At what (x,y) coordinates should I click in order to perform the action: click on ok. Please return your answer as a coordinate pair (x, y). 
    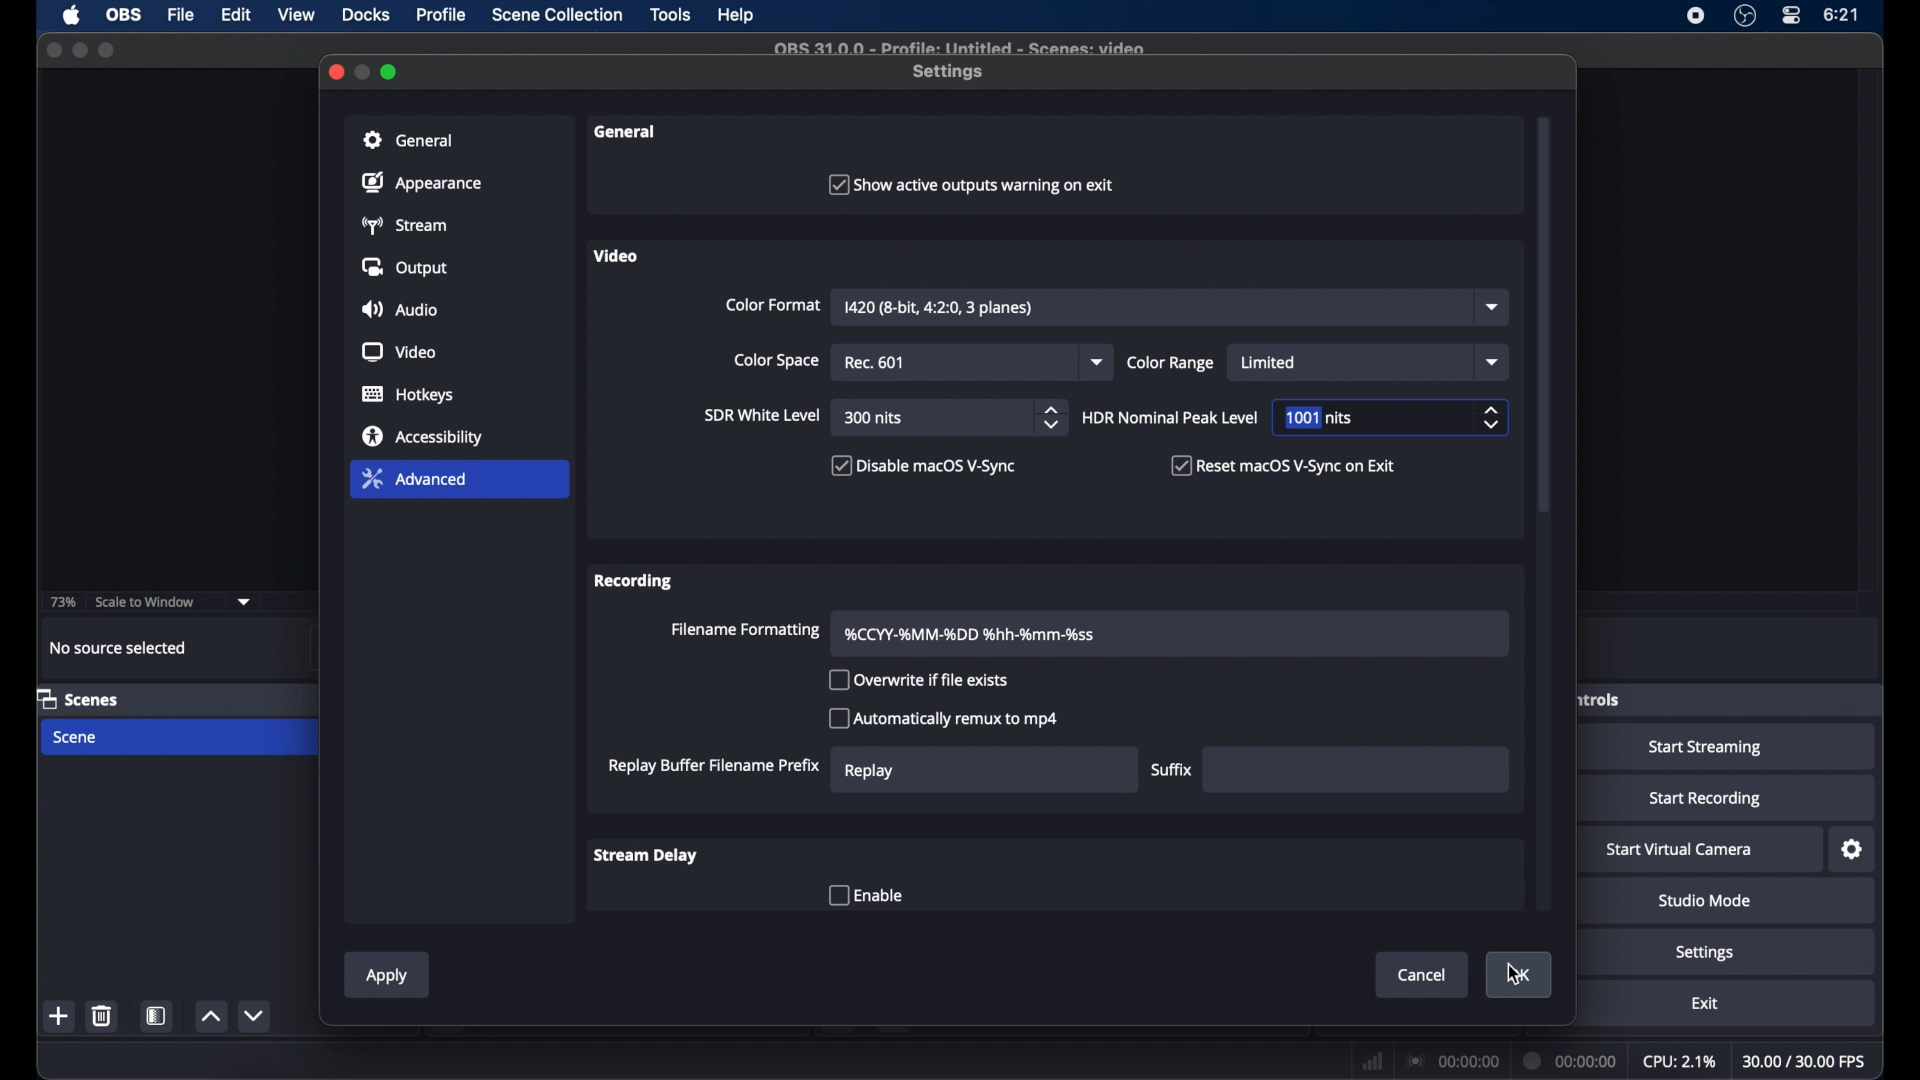
    Looking at the image, I should click on (1520, 976).